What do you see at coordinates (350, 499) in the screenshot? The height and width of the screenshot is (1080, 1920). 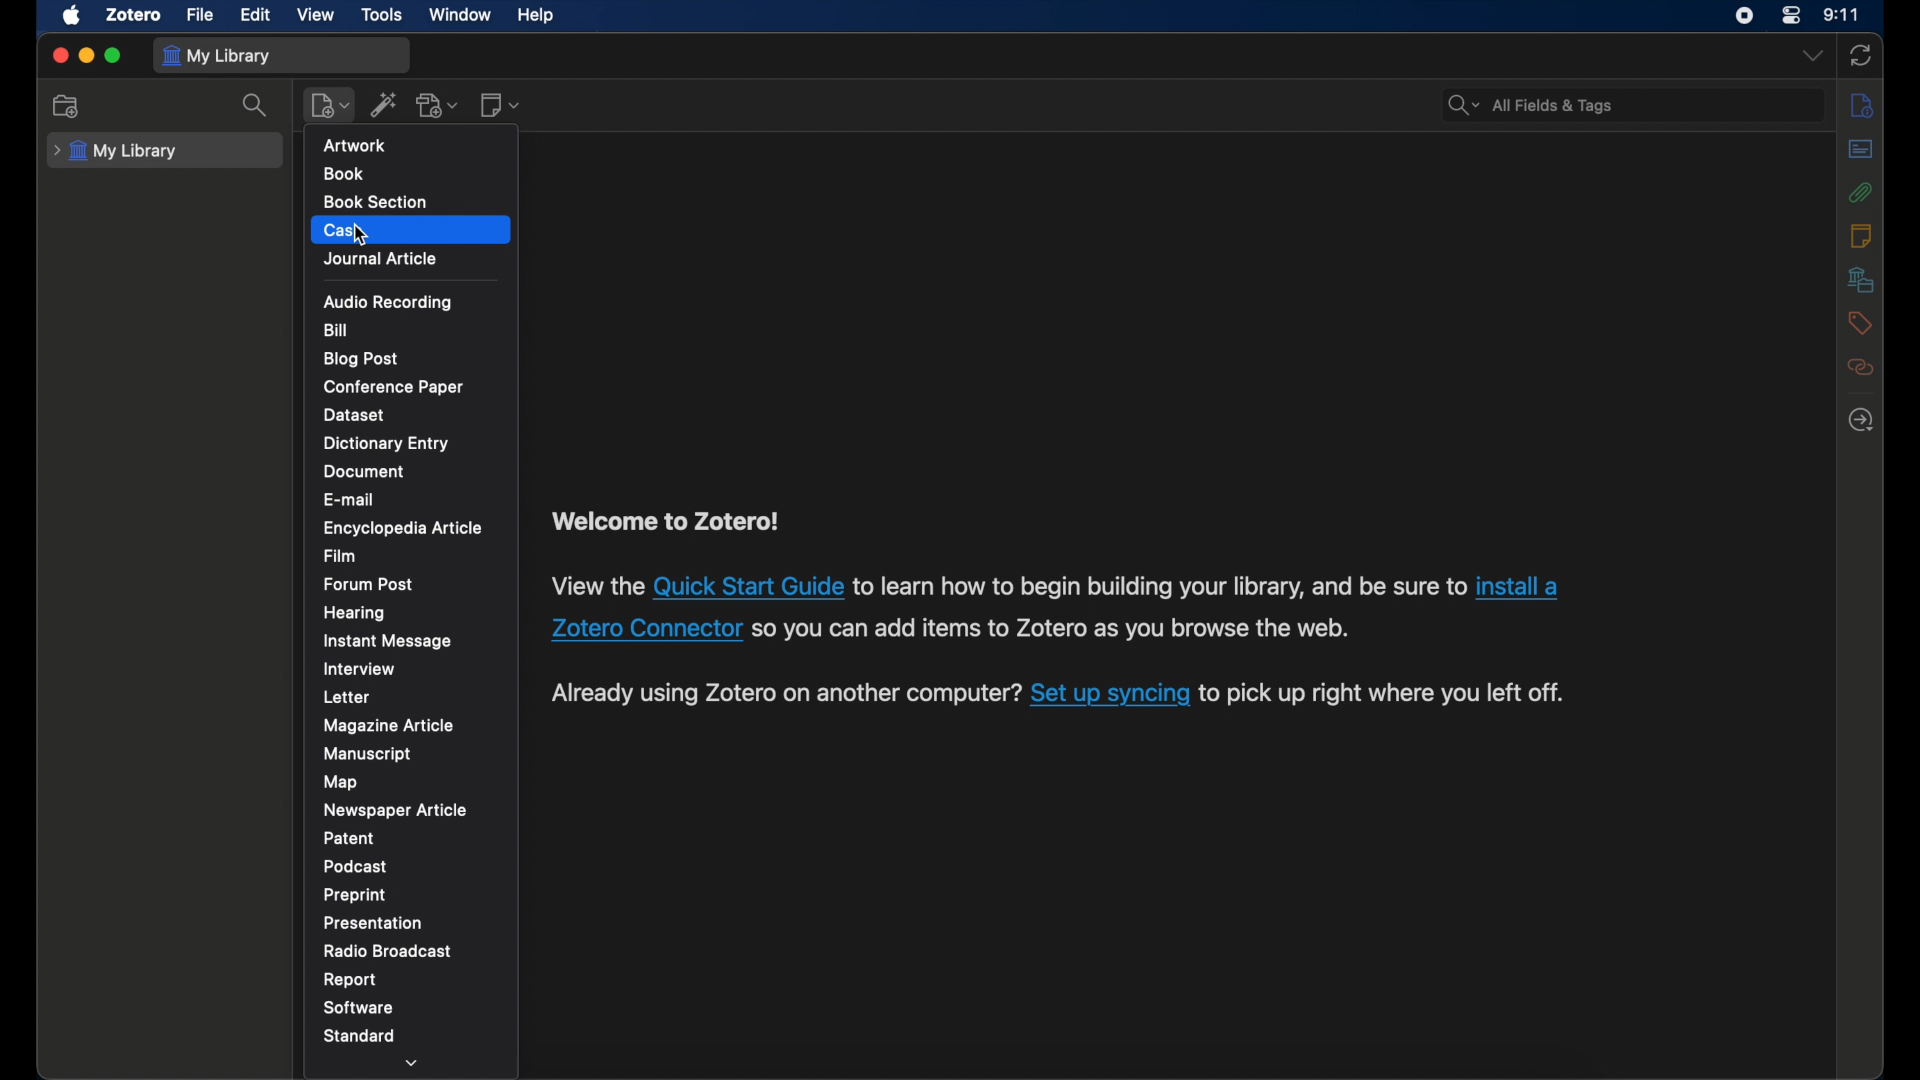 I see `e-mail` at bounding box center [350, 499].